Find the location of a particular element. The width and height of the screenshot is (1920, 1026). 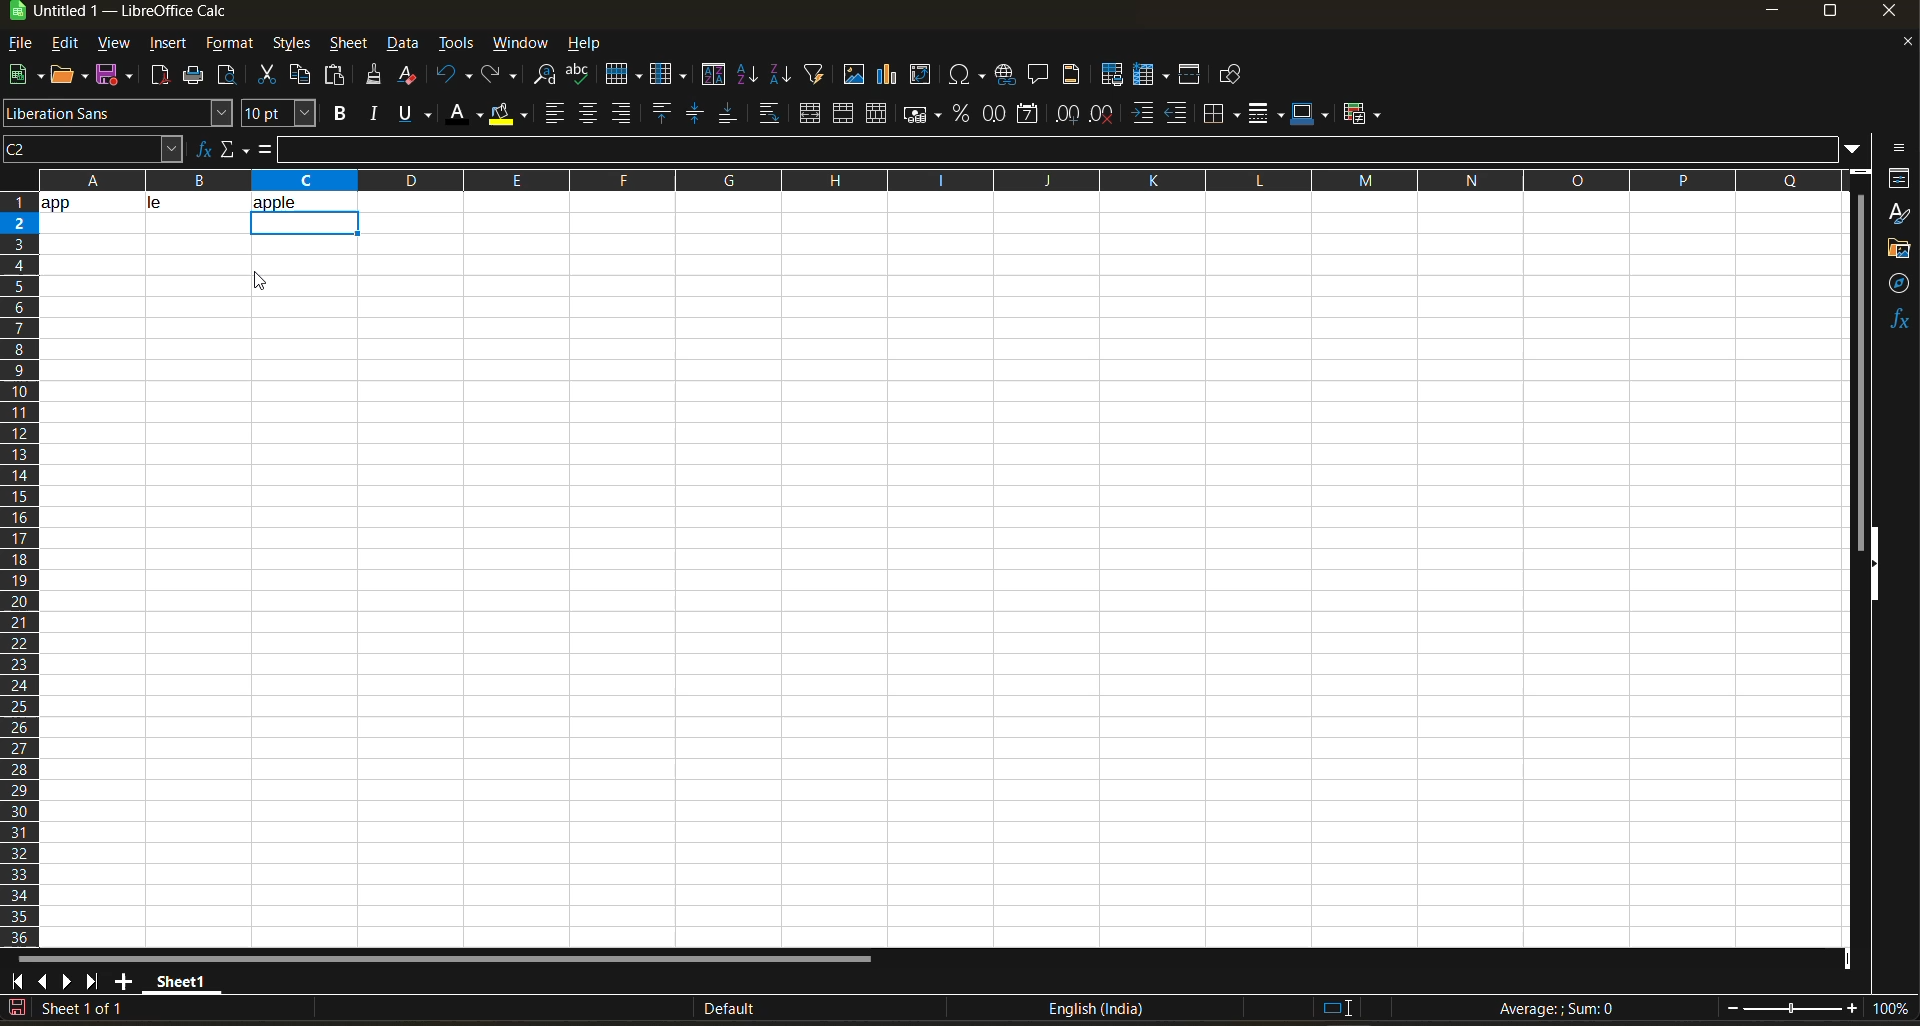

show draw functions is located at coordinates (1227, 78).